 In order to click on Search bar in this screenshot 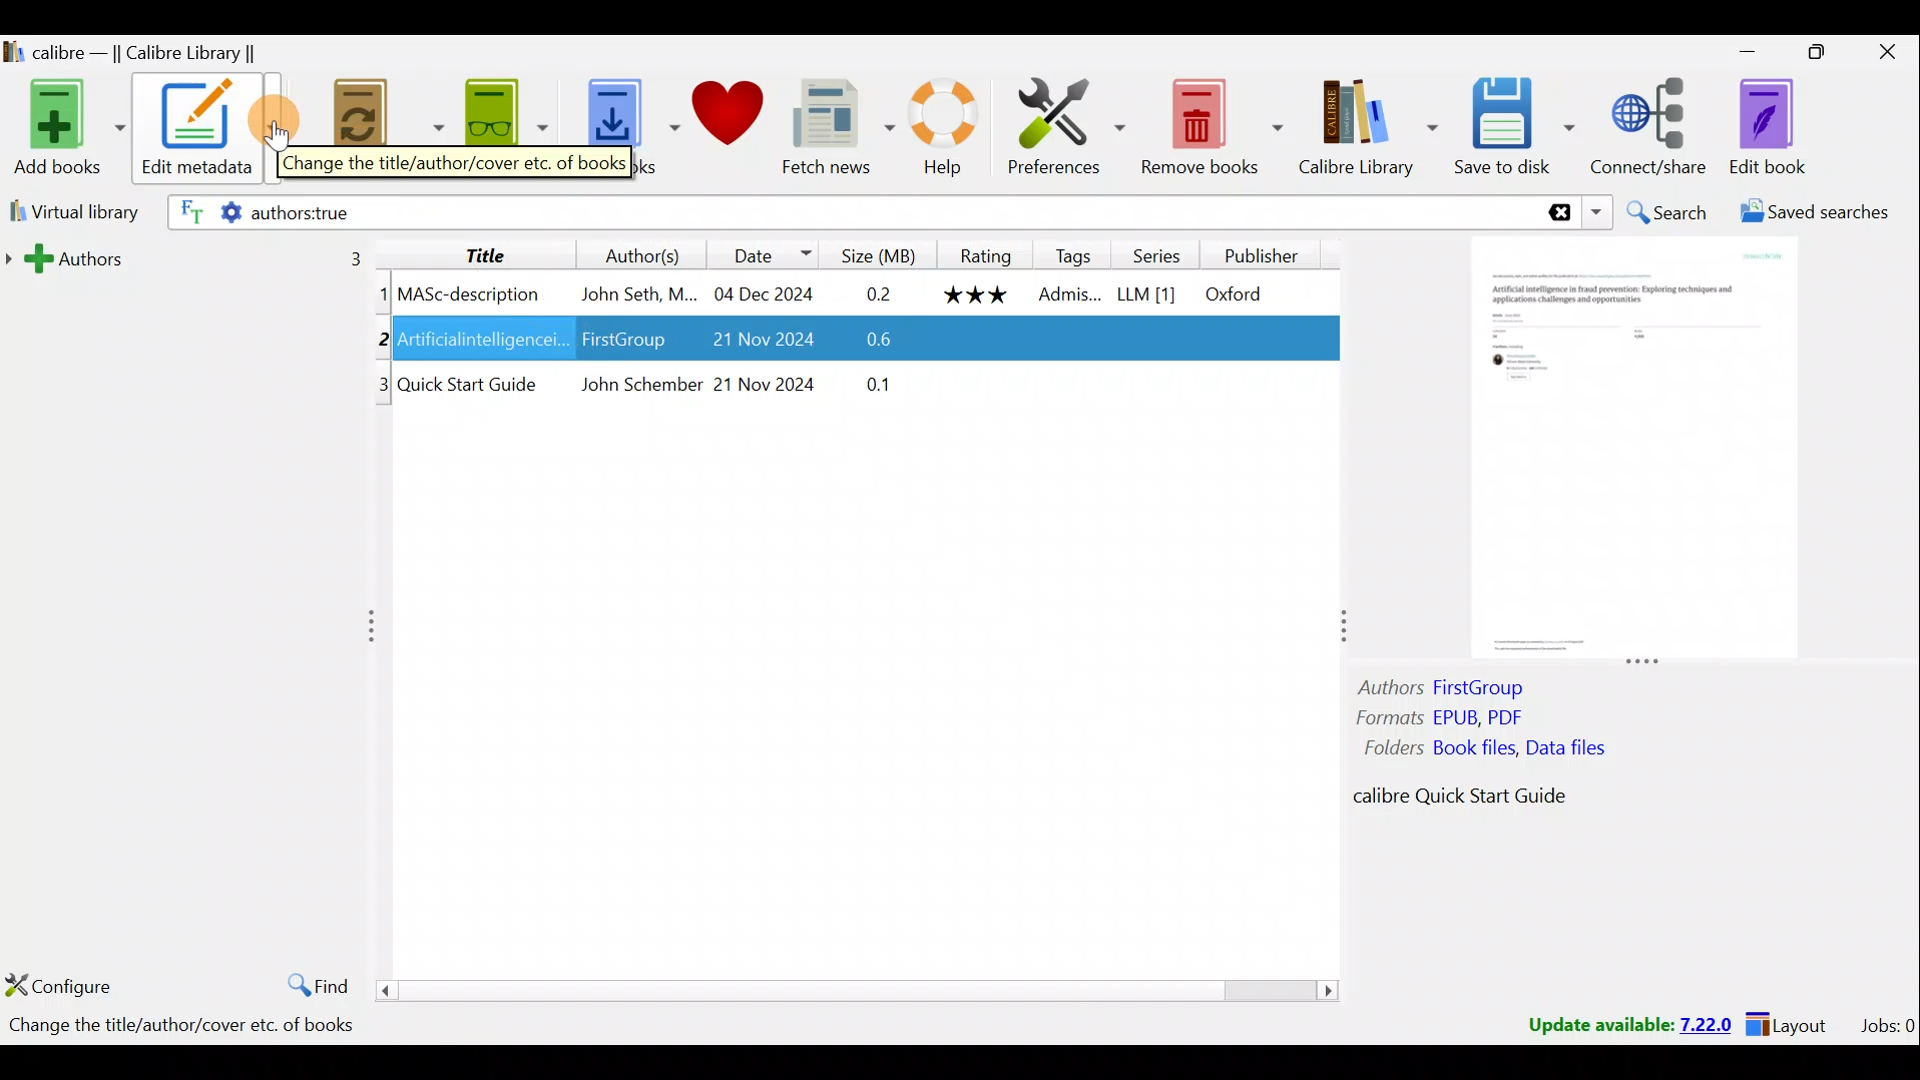, I will do `click(897, 210)`.